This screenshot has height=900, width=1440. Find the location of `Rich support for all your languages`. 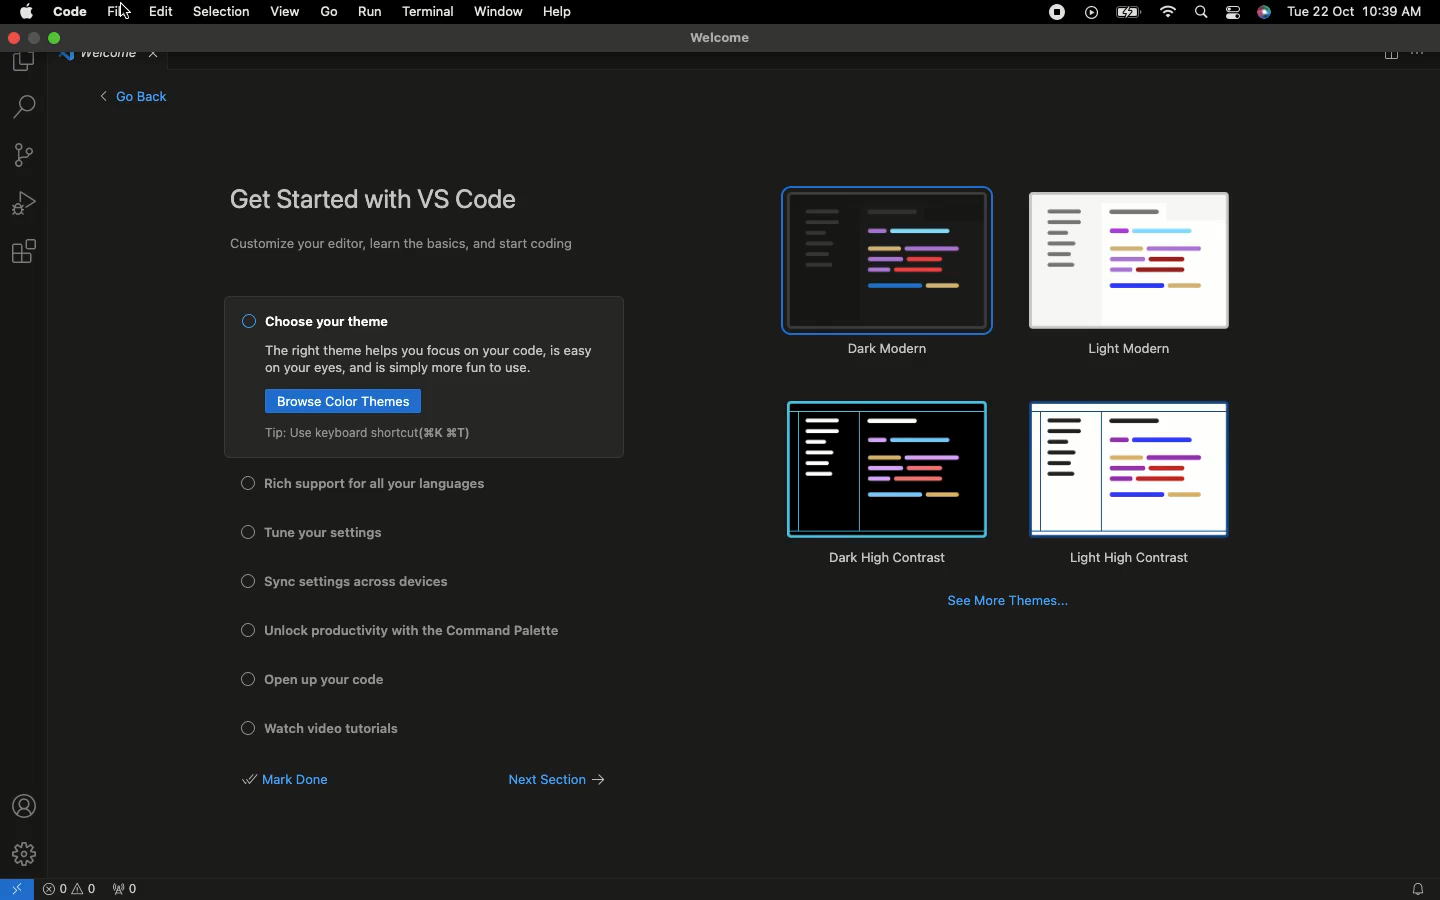

Rich support for all your languages is located at coordinates (384, 484).